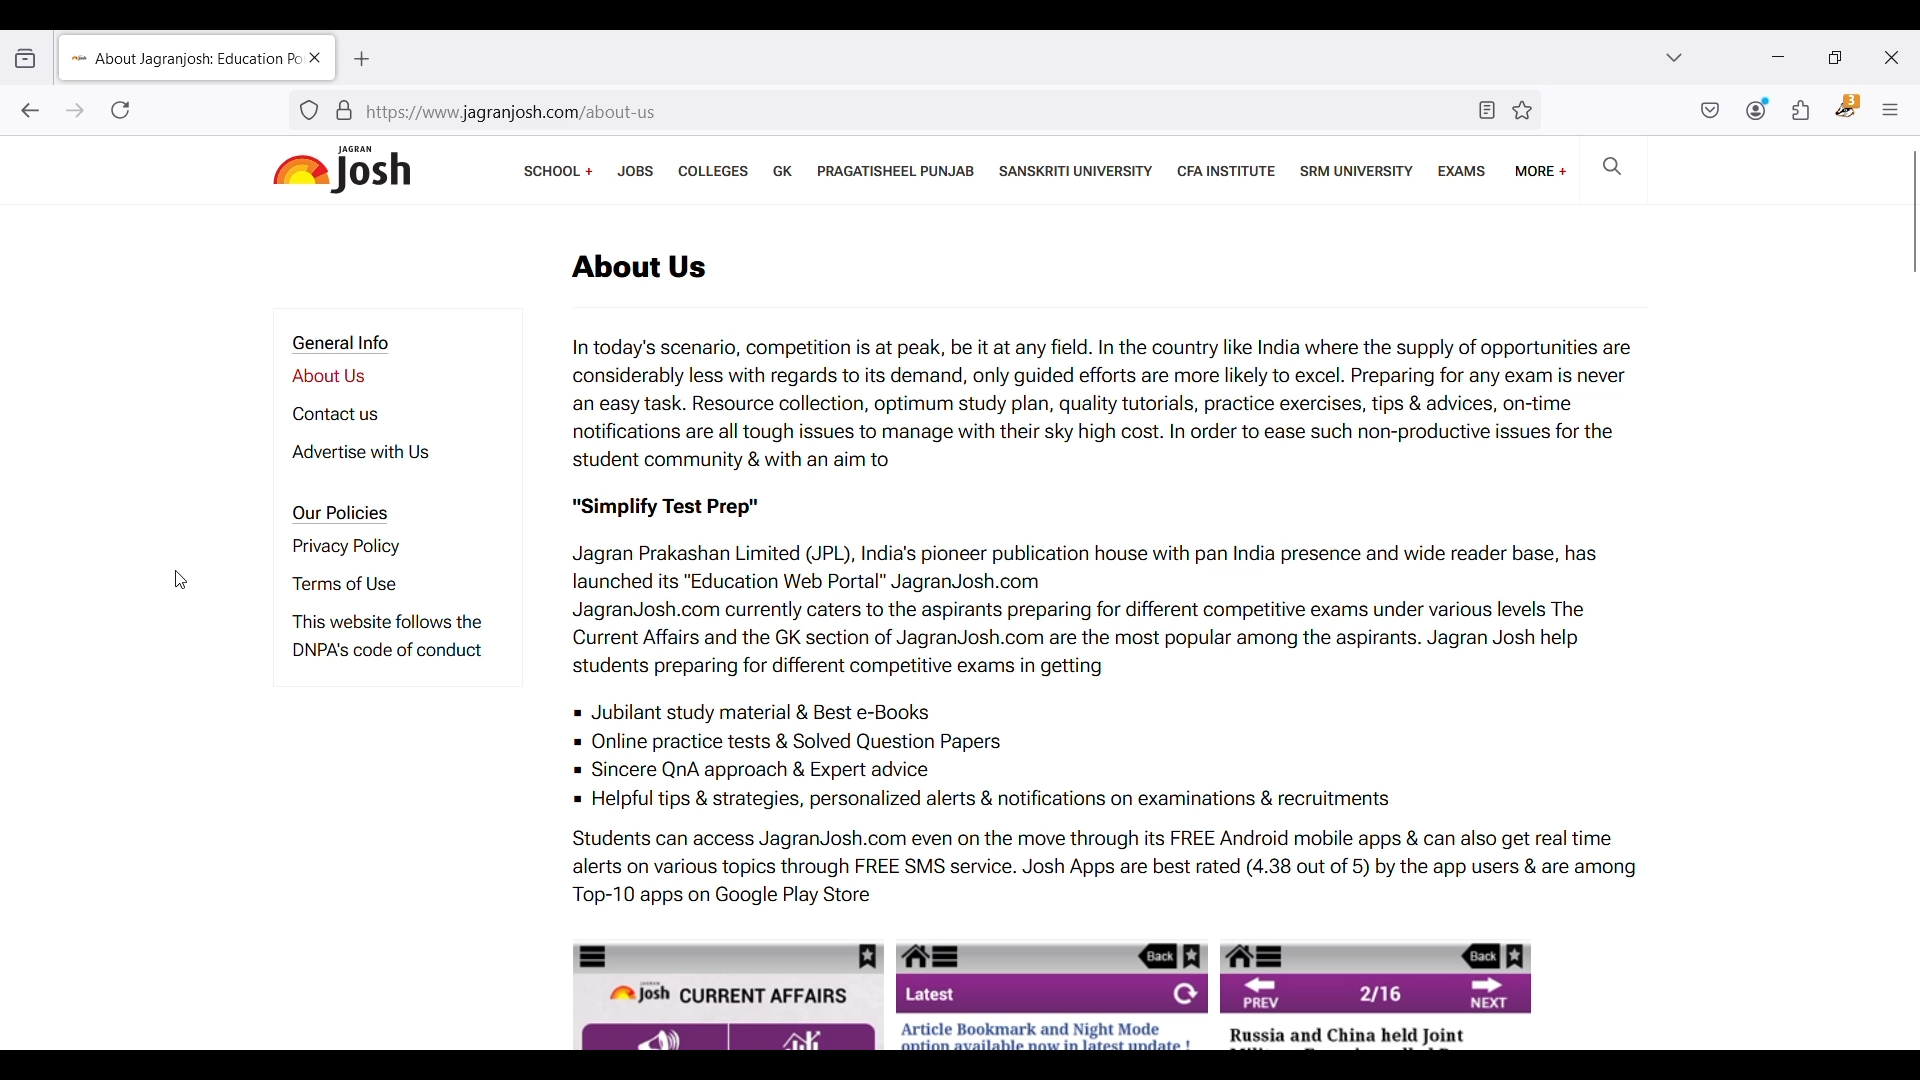  Describe the element at coordinates (638, 169) in the screenshot. I see `Jobs page` at that location.